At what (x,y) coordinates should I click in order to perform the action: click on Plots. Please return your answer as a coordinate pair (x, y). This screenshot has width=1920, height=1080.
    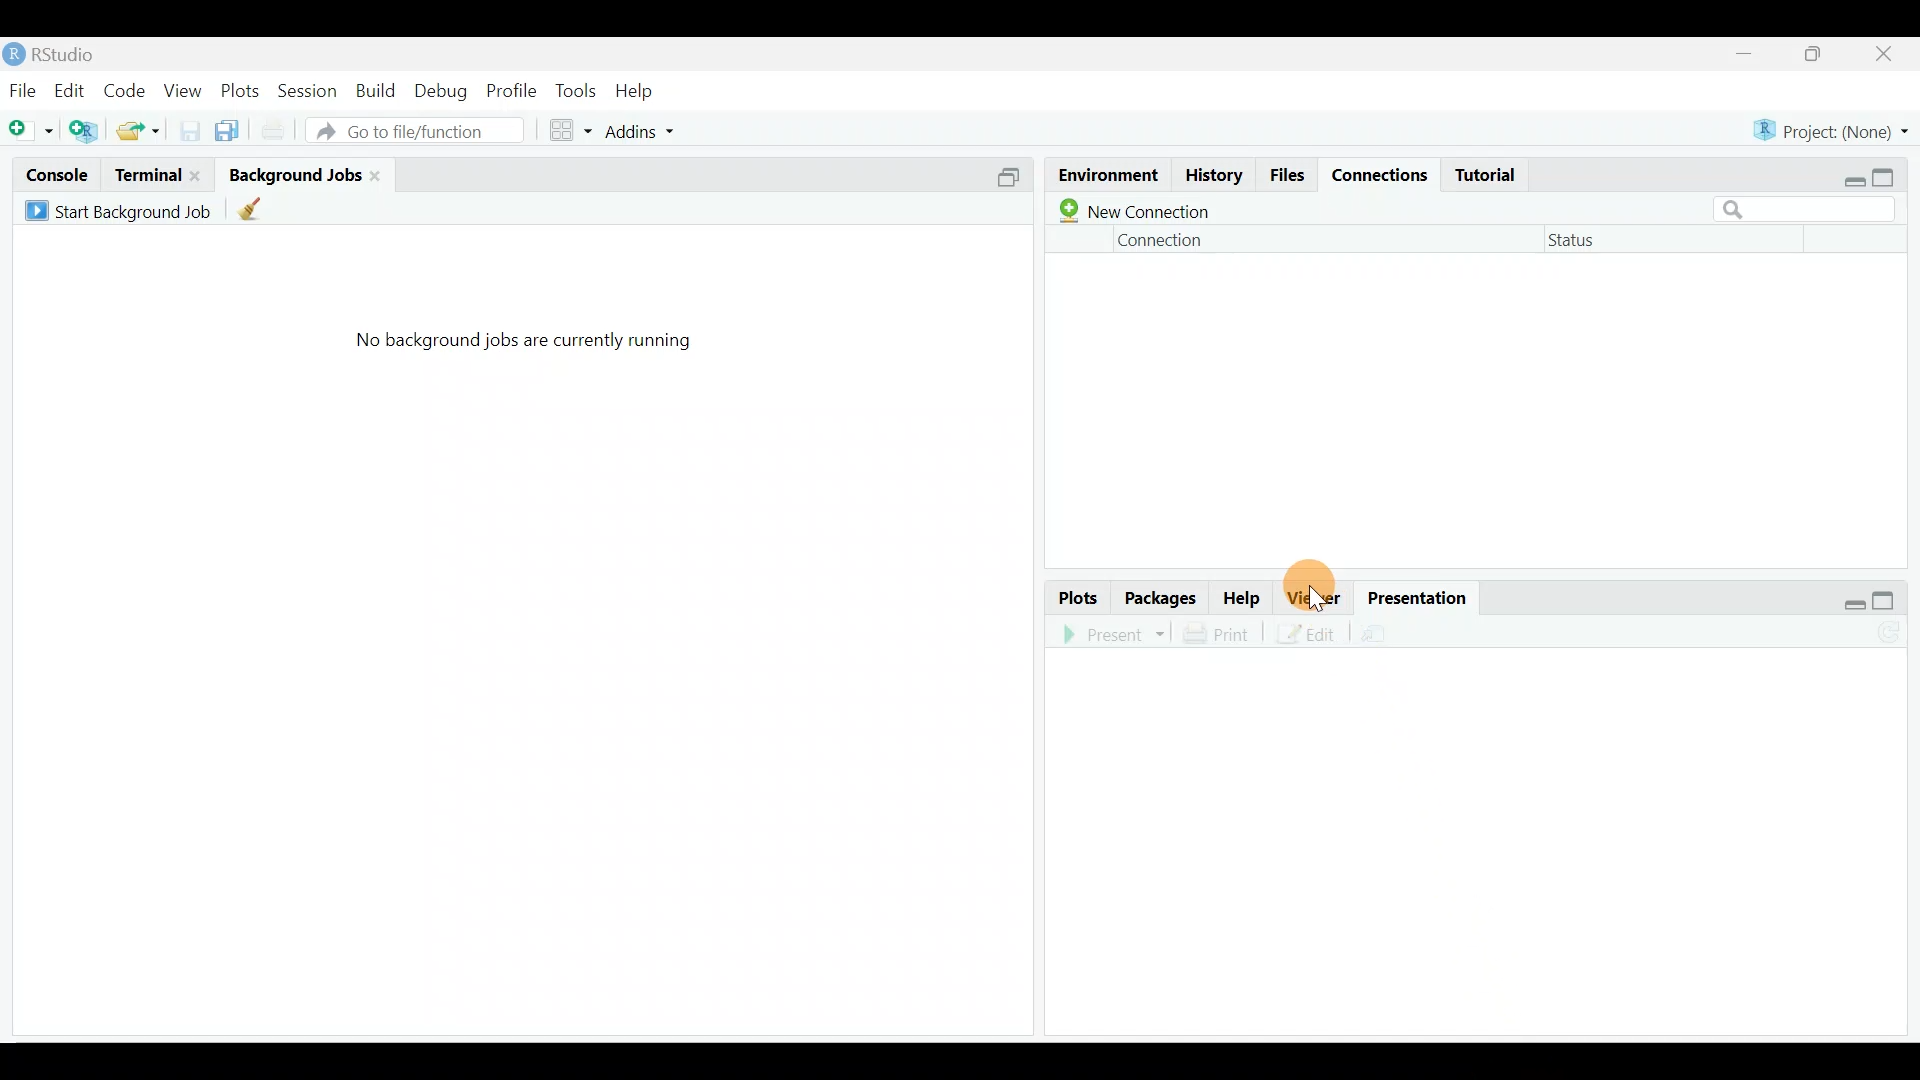
    Looking at the image, I should click on (239, 89).